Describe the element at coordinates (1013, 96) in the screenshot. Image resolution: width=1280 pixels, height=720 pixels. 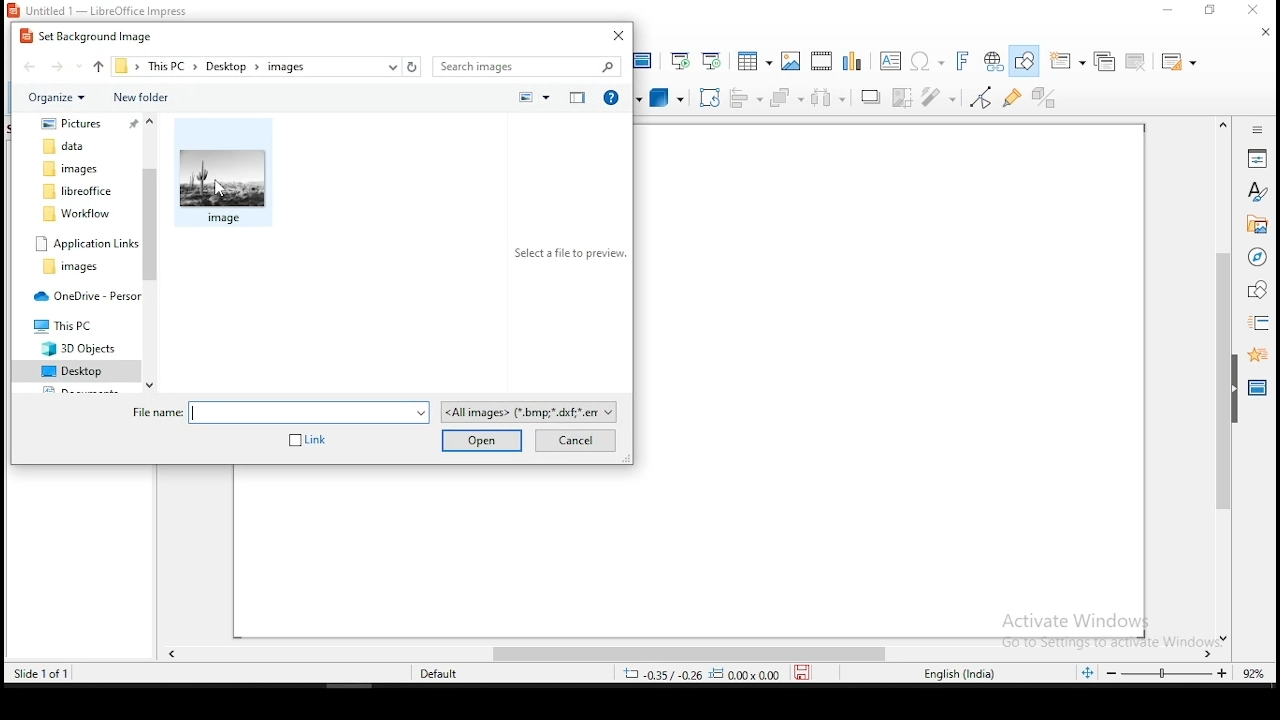
I see `show gluepoint functions` at that location.